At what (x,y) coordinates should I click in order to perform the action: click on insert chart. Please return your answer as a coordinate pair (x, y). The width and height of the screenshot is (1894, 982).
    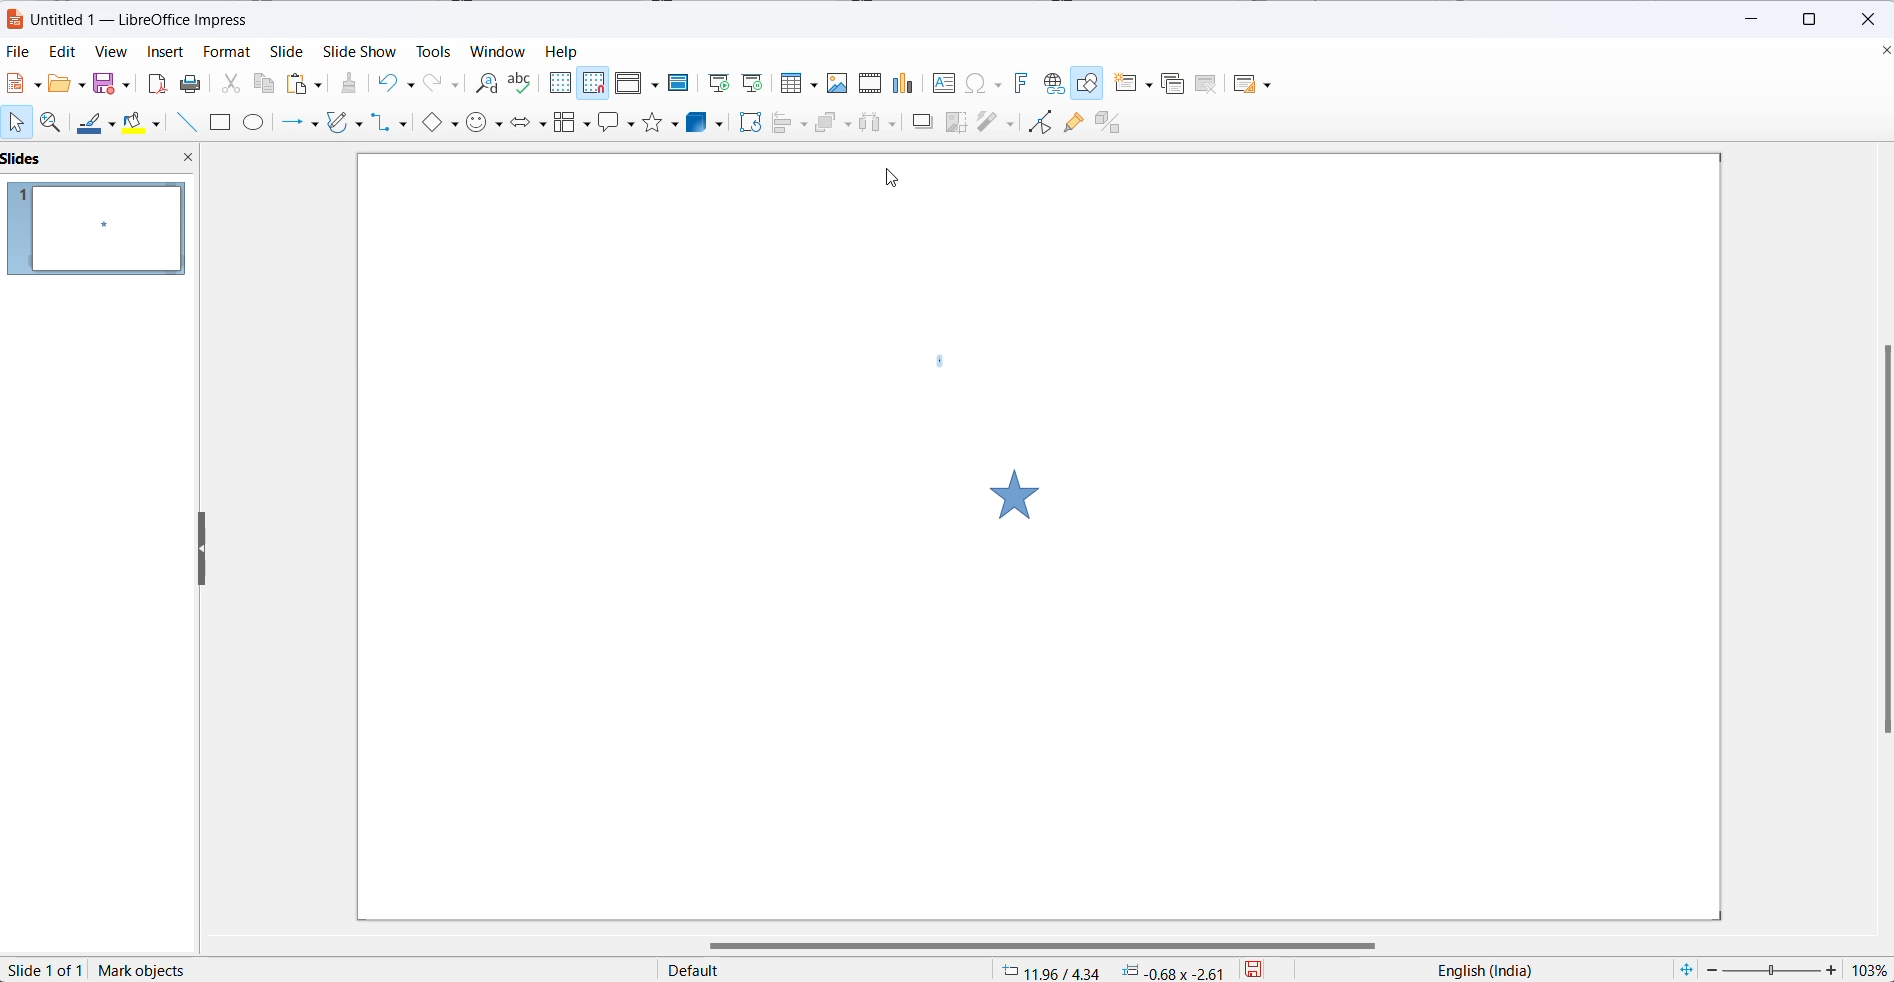
    Looking at the image, I should click on (904, 85).